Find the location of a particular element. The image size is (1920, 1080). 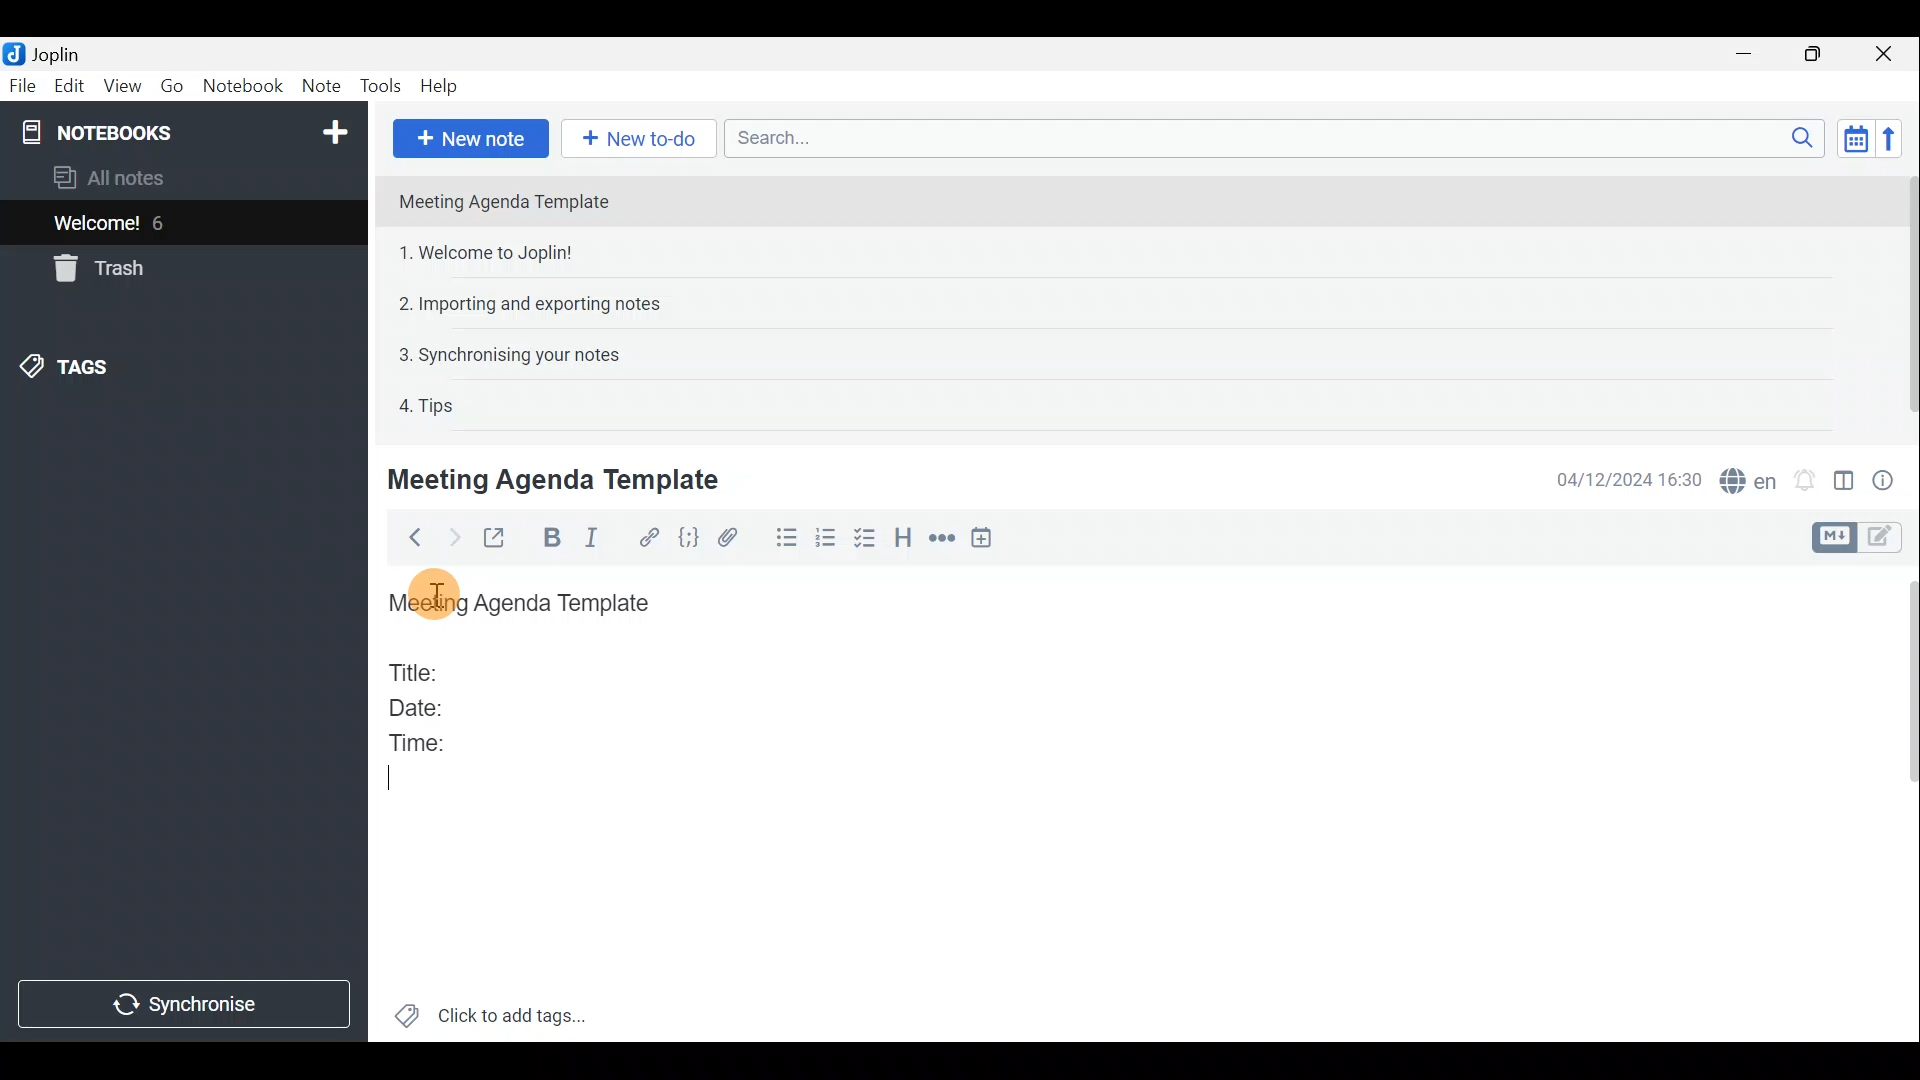

Help is located at coordinates (443, 86).